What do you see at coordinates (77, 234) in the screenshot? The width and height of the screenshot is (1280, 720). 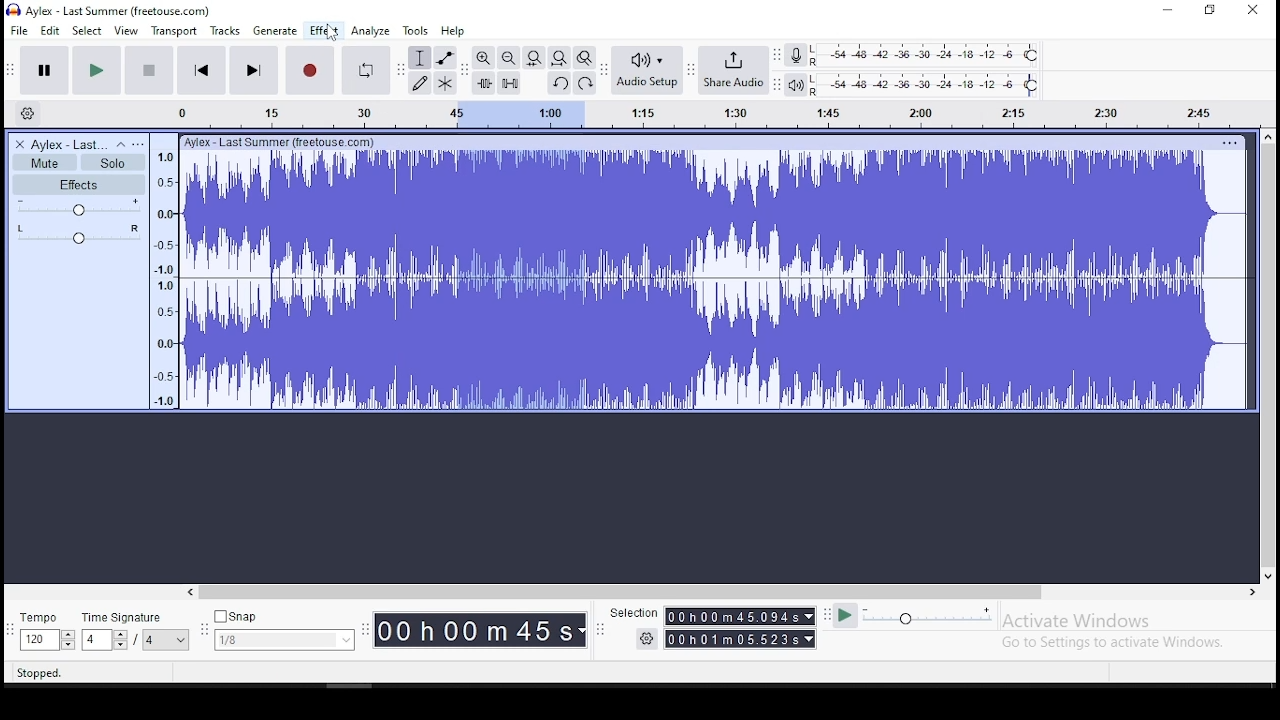 I see `pan` at bounding box center [77, 234].